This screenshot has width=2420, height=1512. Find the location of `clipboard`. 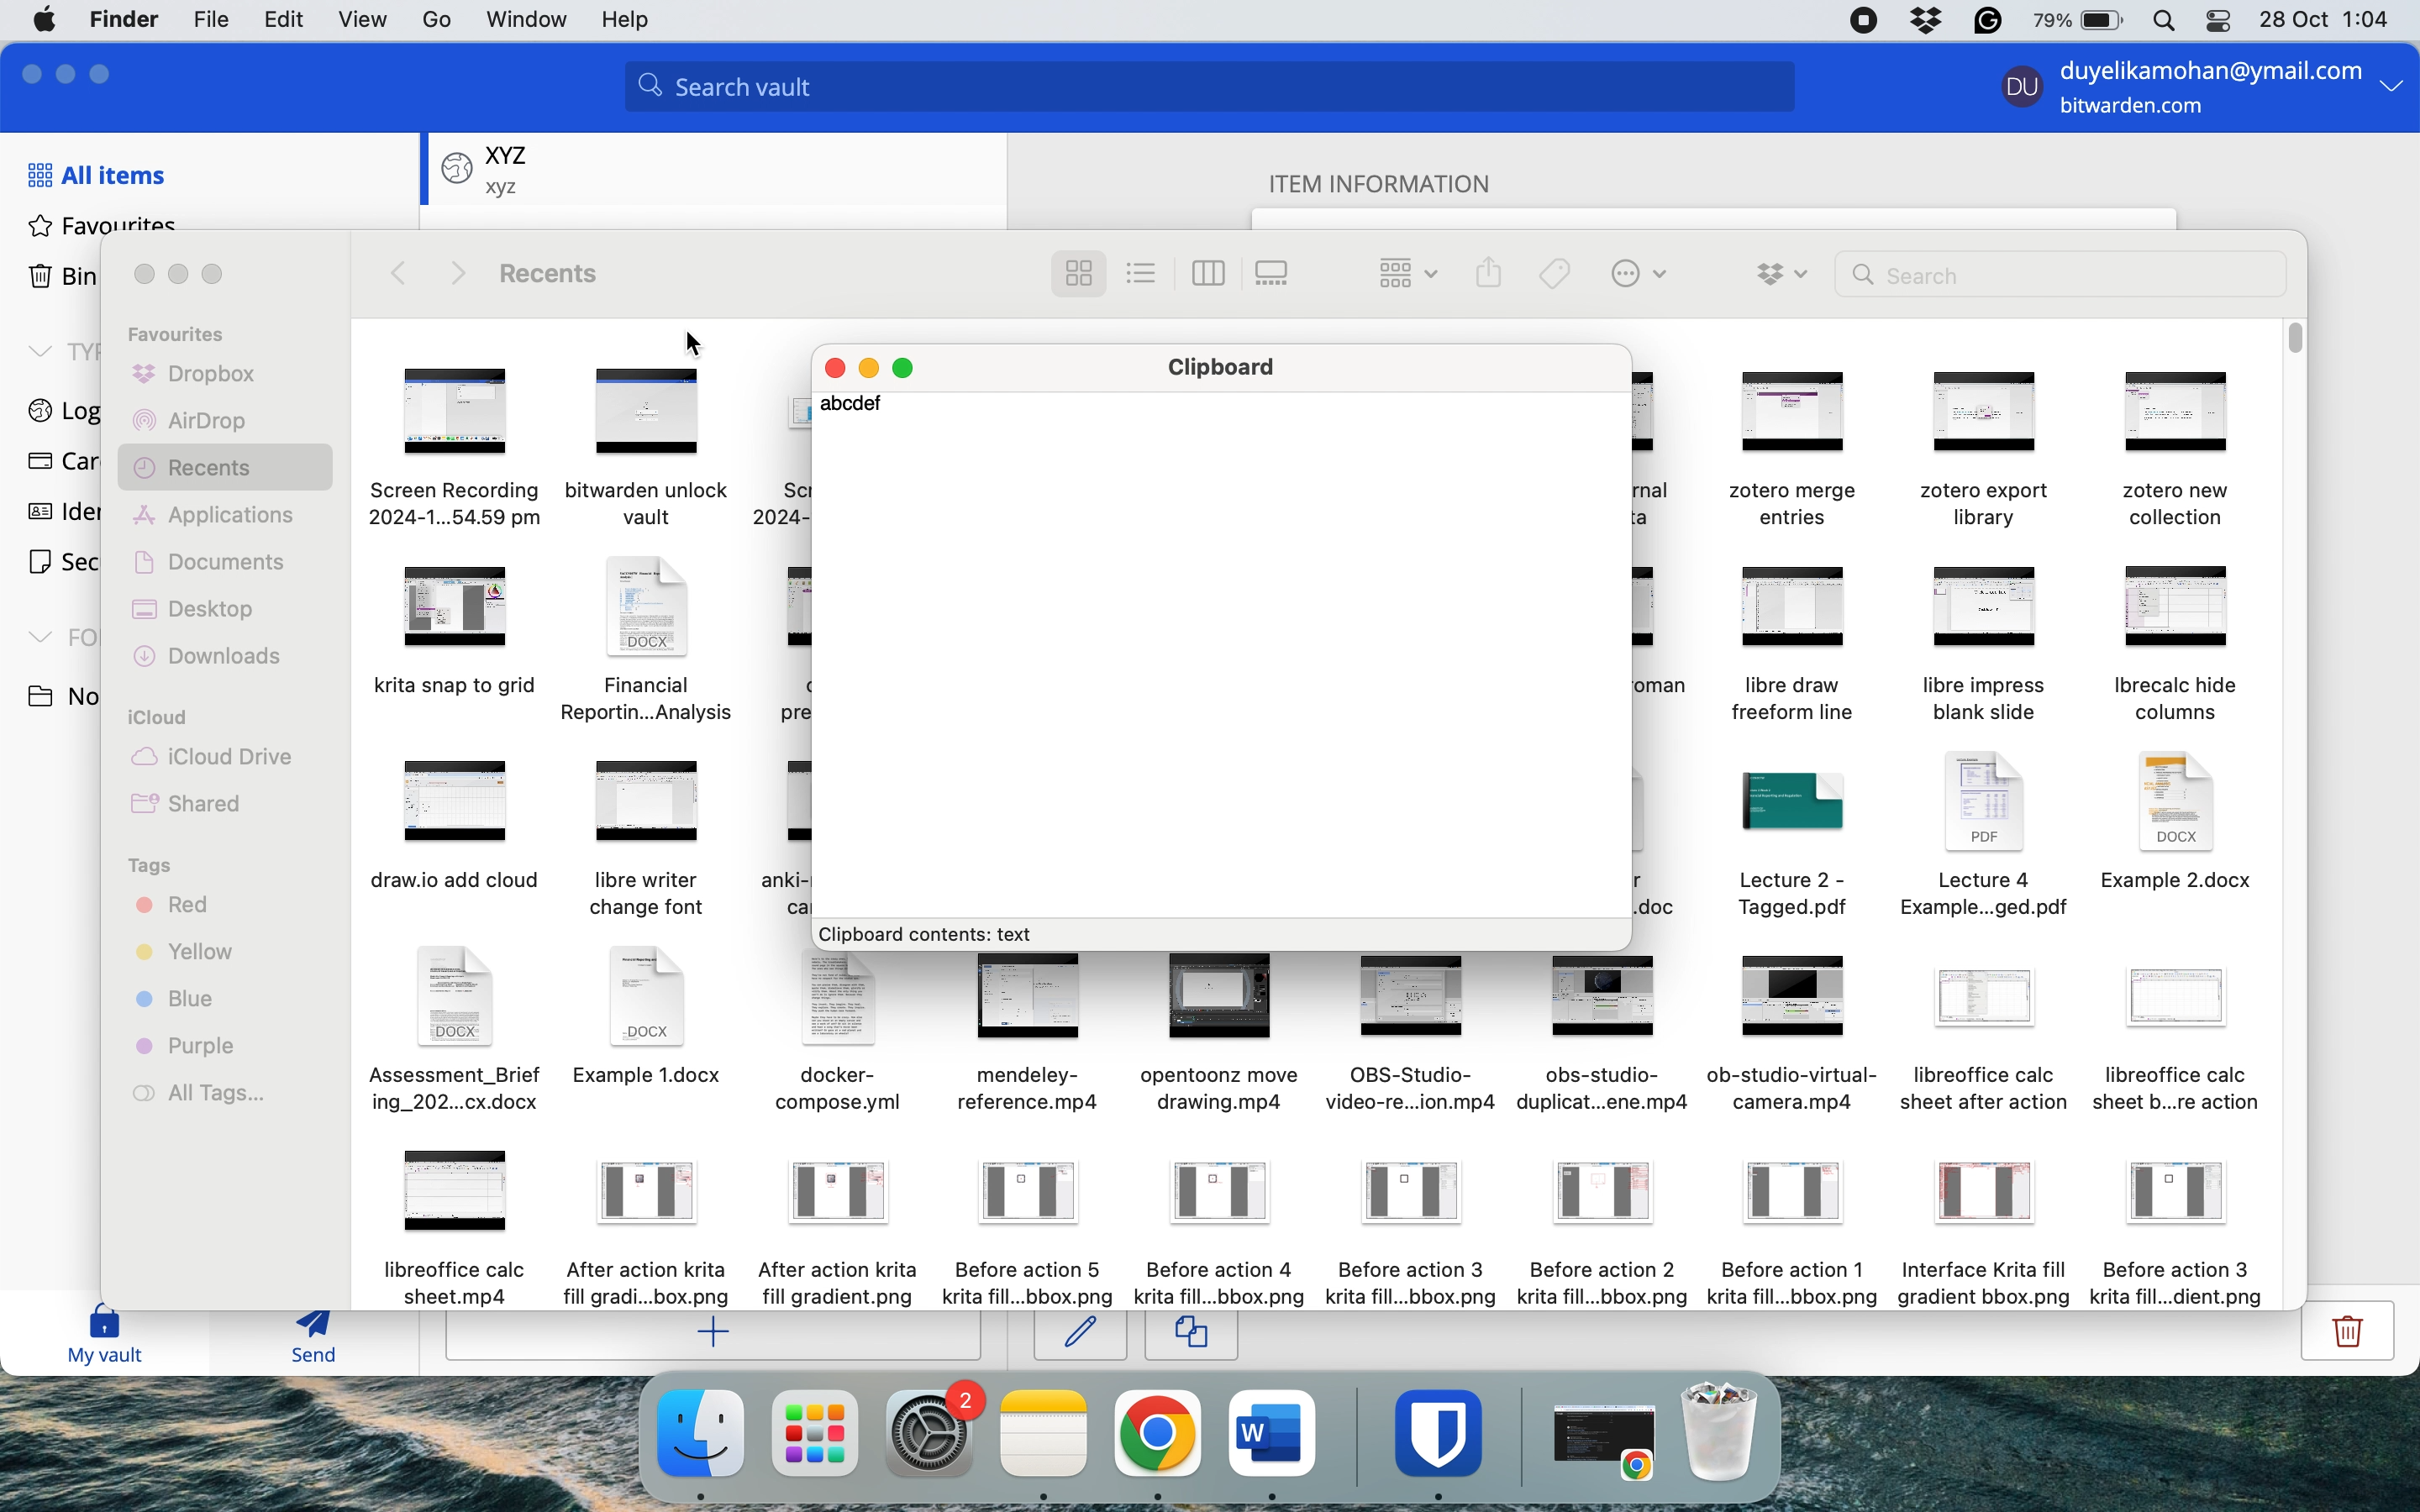

clipboard is located at coordinates (1232, 369).